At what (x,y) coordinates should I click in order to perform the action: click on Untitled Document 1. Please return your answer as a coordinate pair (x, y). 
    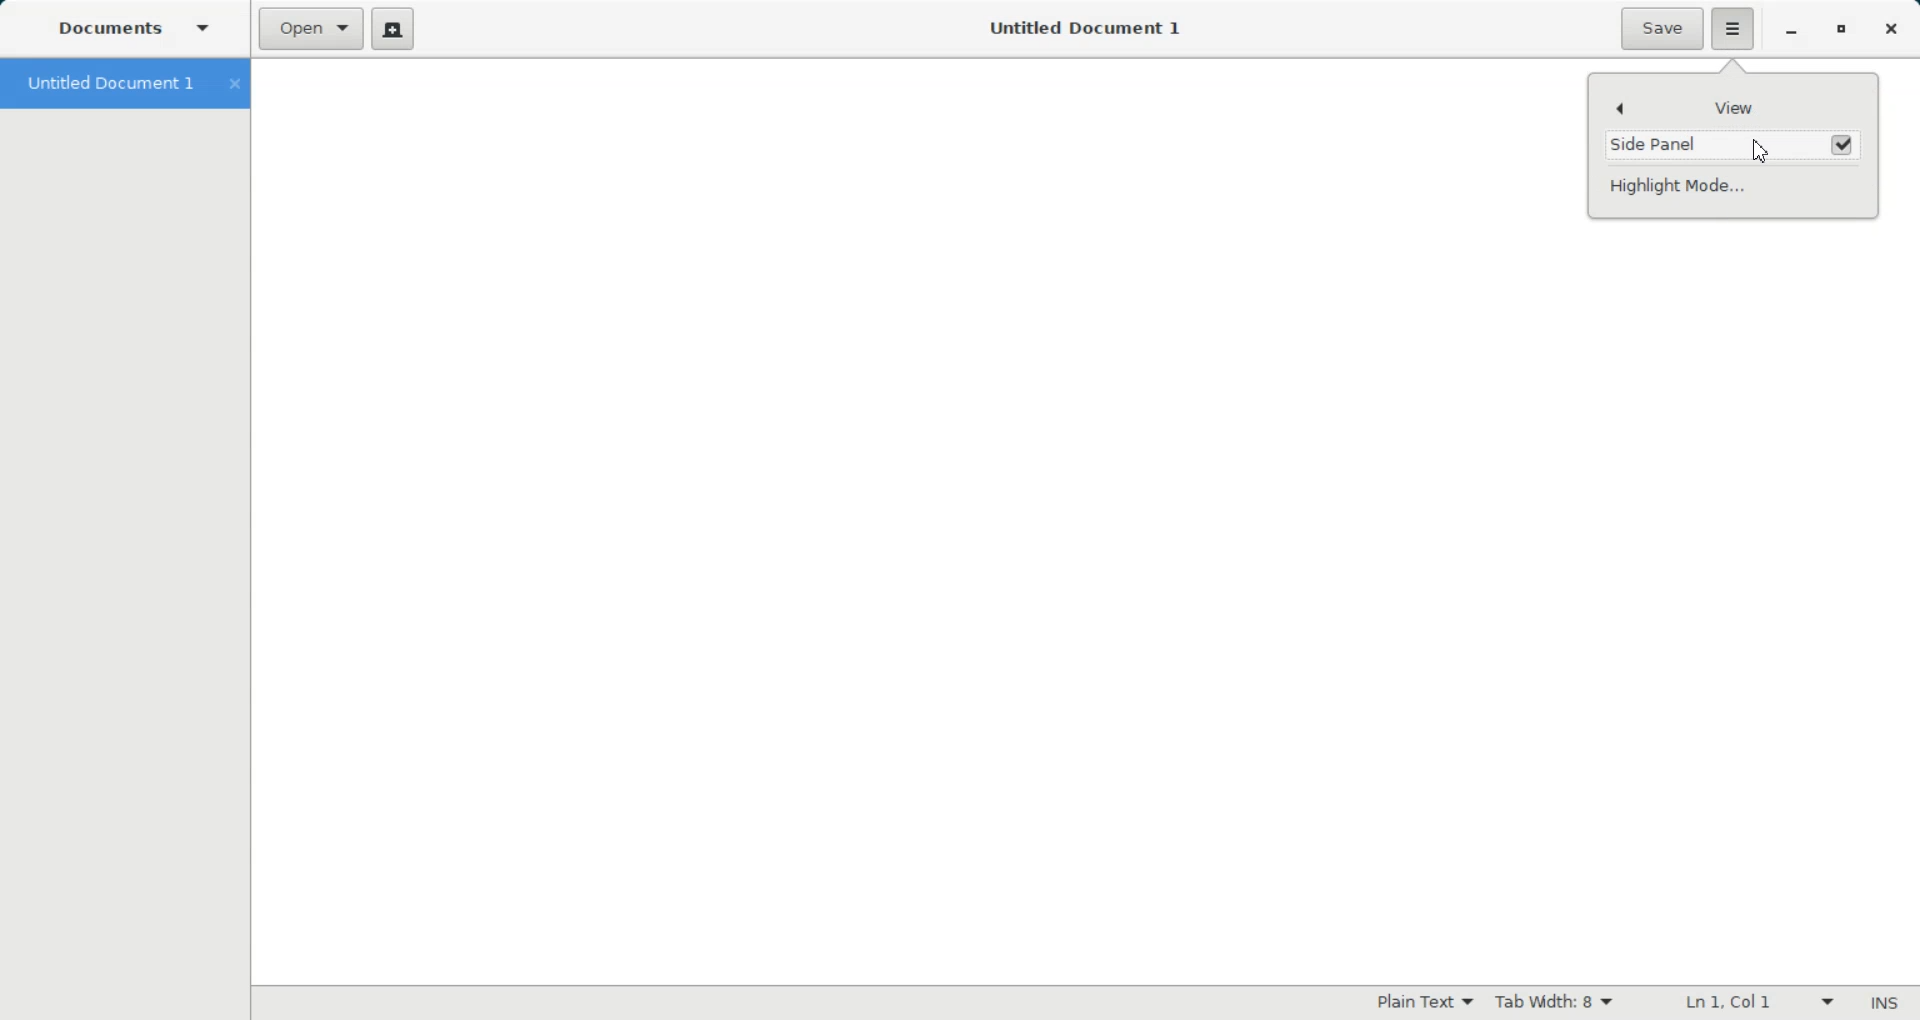
    Looking at the image, I should click on (1090, 28).